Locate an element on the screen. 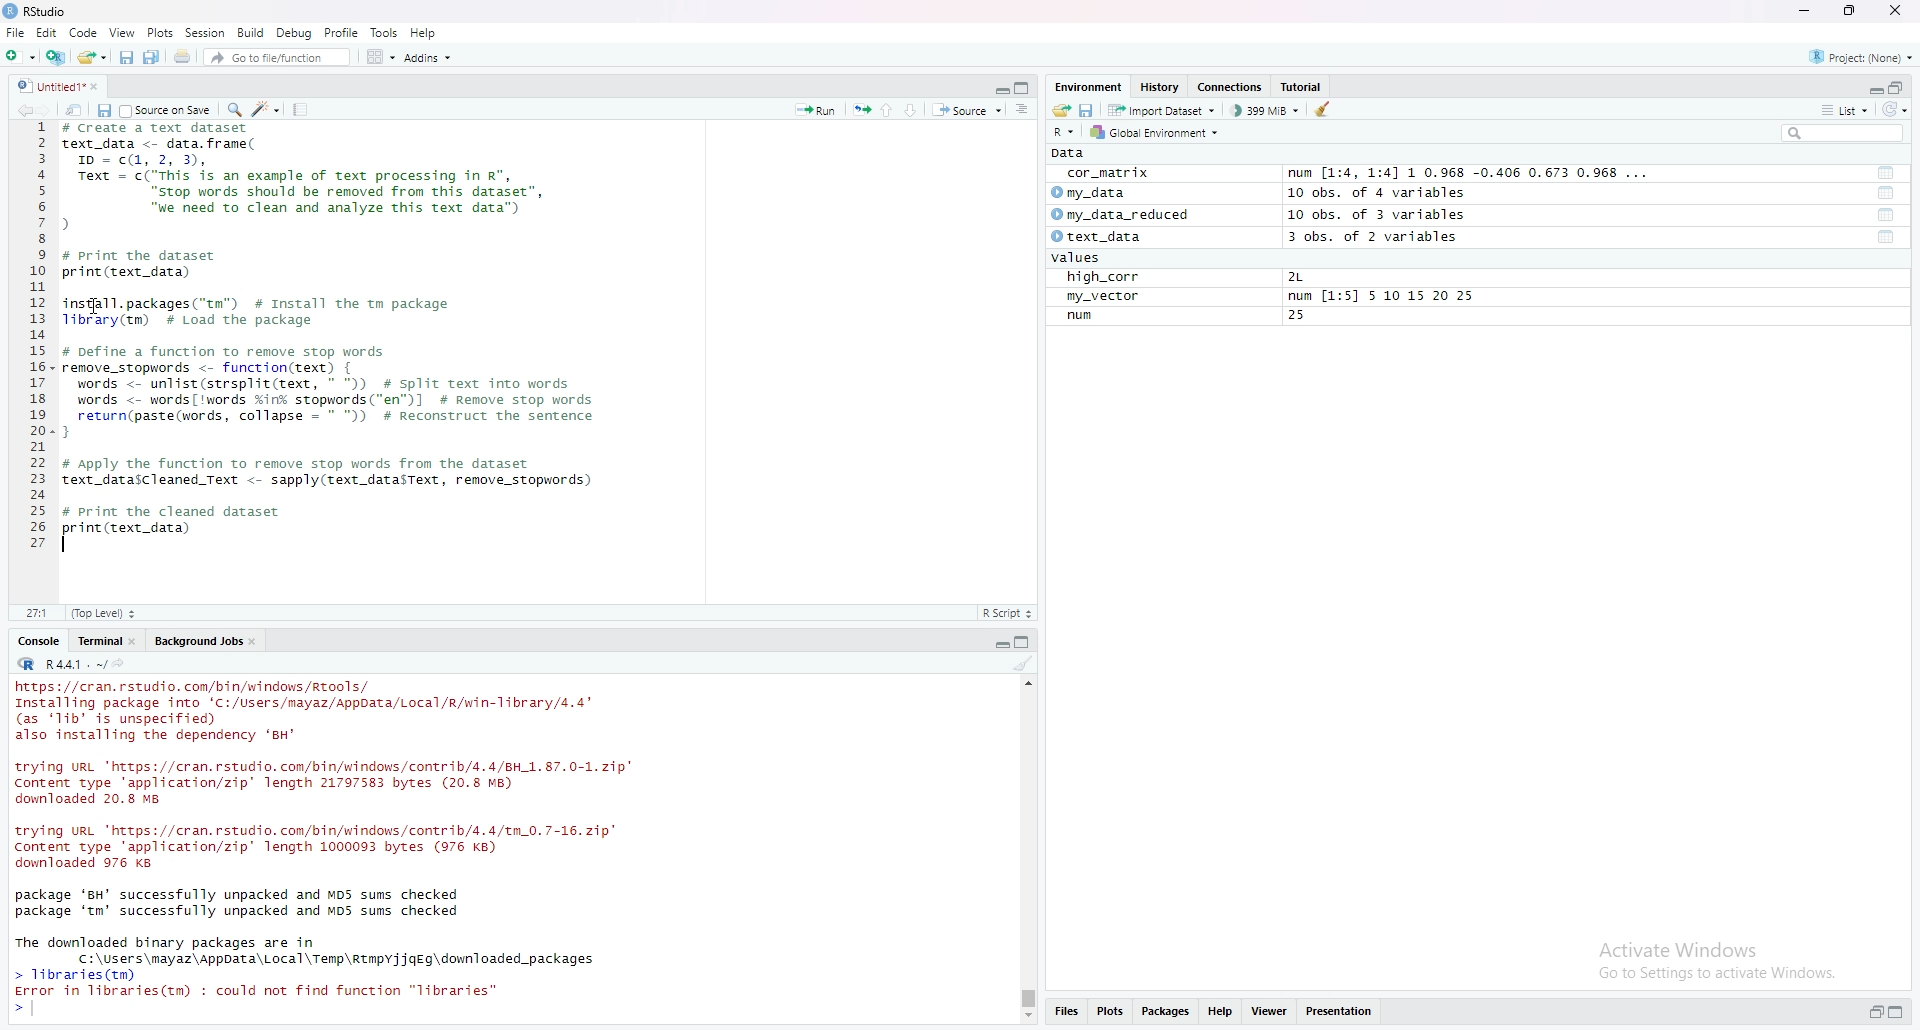 This screenshot has width=1920, height=1030. print the current file is located at coordinates (184, 60).